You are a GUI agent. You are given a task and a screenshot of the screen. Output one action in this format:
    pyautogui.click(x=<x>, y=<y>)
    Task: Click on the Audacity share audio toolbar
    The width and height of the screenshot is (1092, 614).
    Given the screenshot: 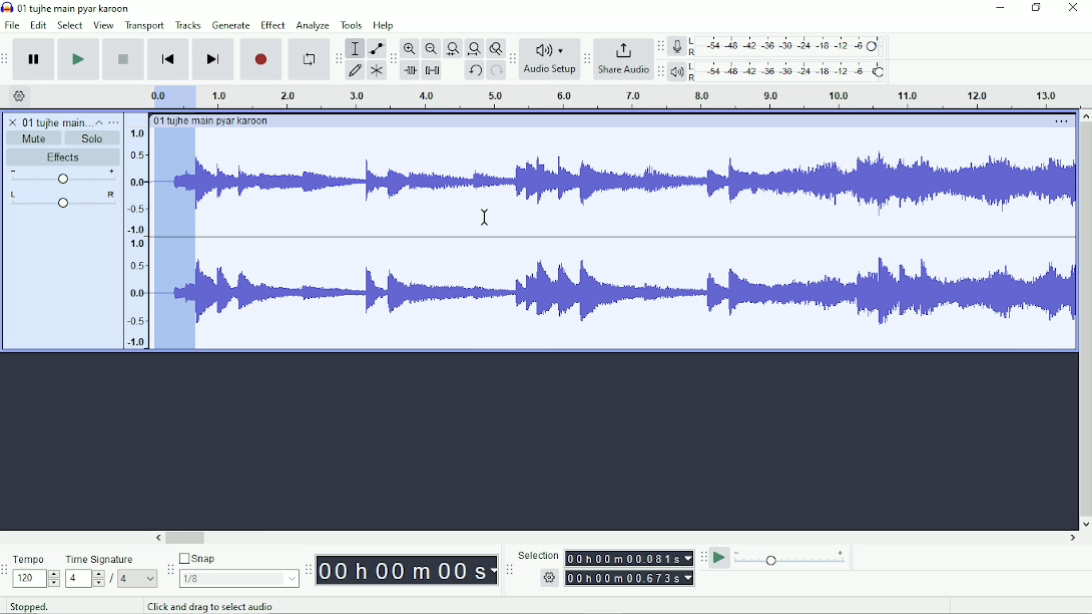 What is the action you would take?
    pyautogui.click(x=587, y=60)
    